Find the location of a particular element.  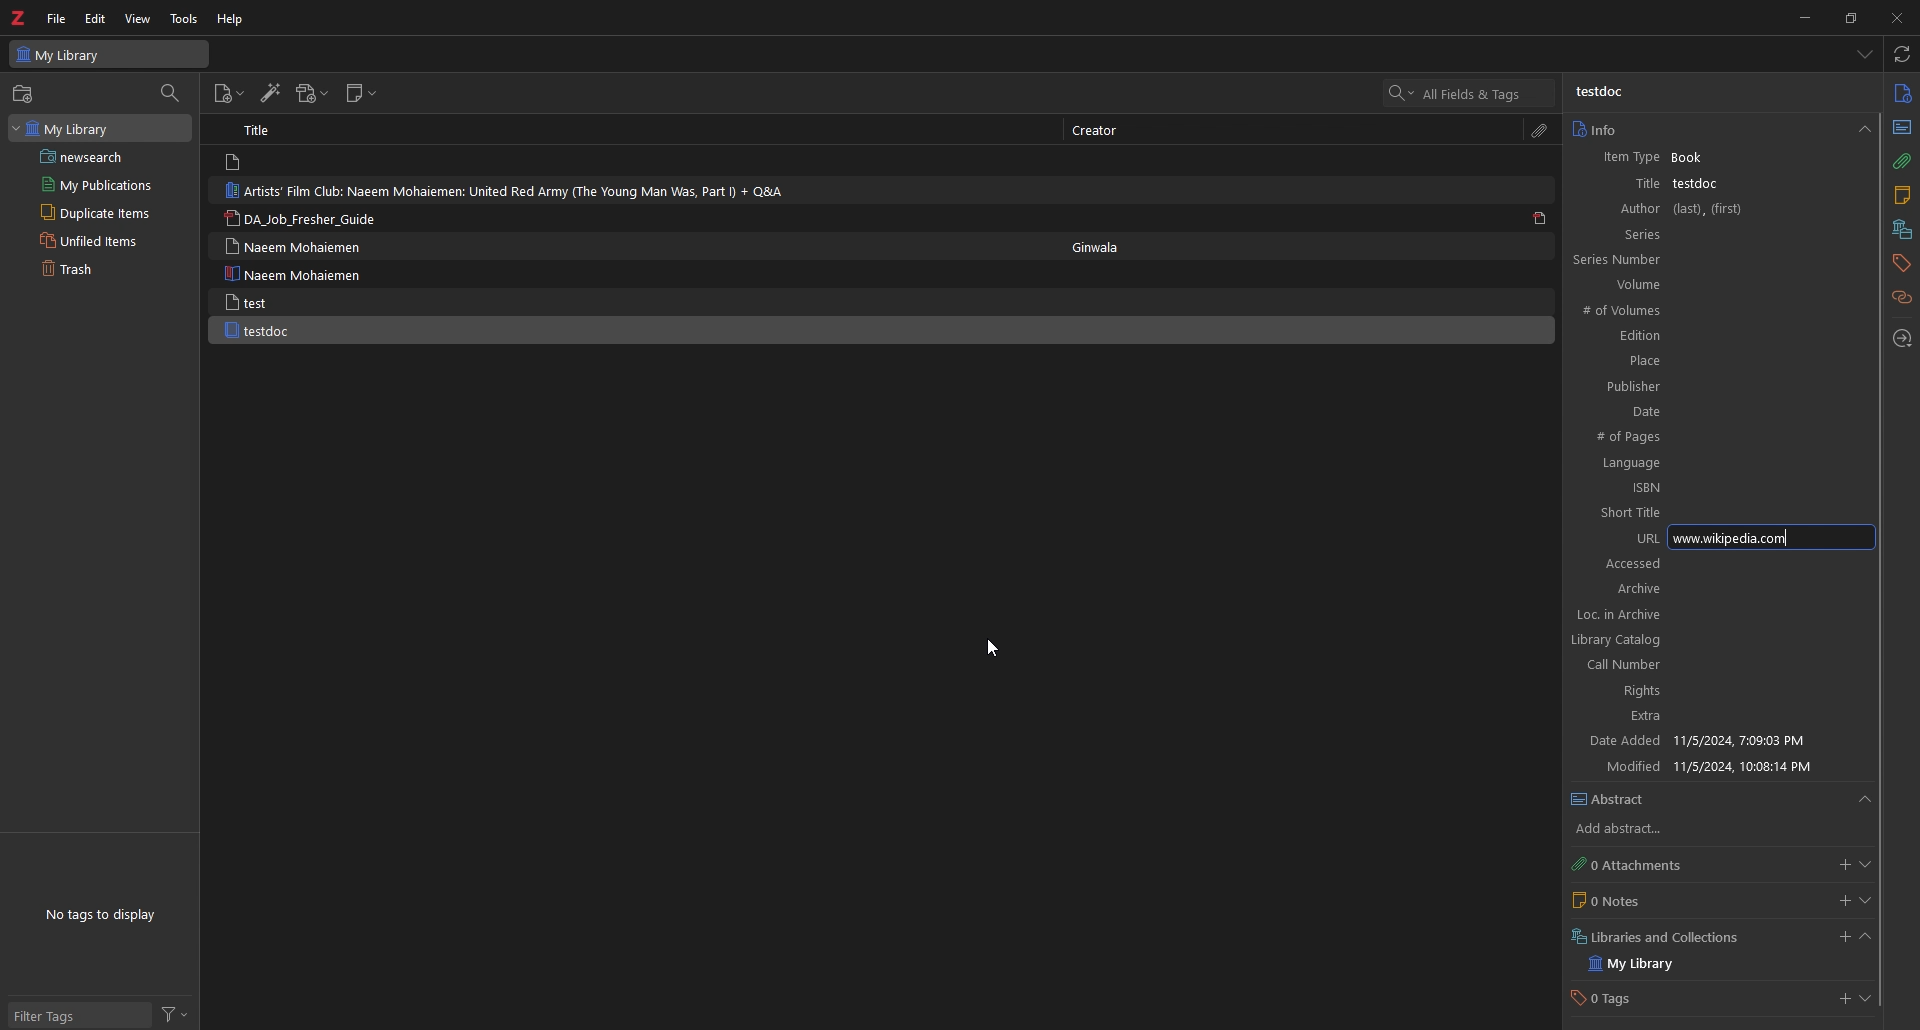

Book is located at coordinates (1692, 157).